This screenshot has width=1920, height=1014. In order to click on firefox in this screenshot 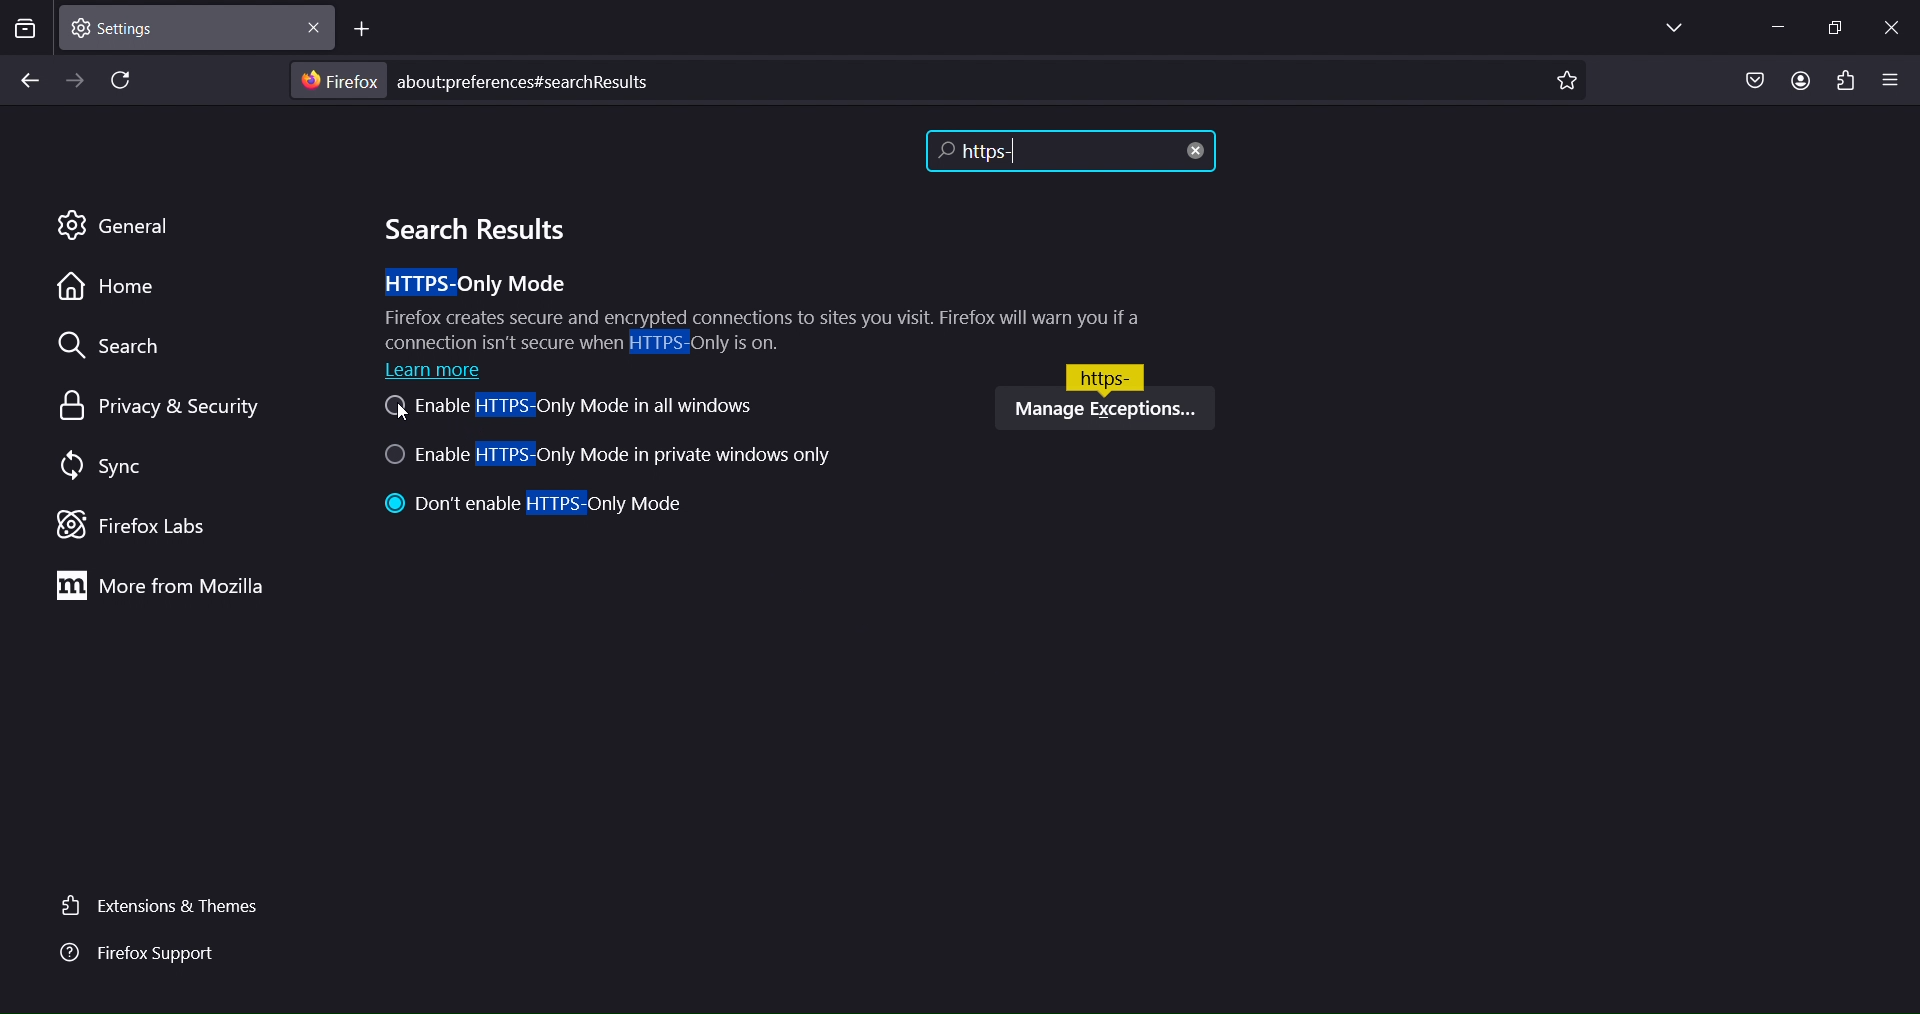, I will do `click(337, 80)`.